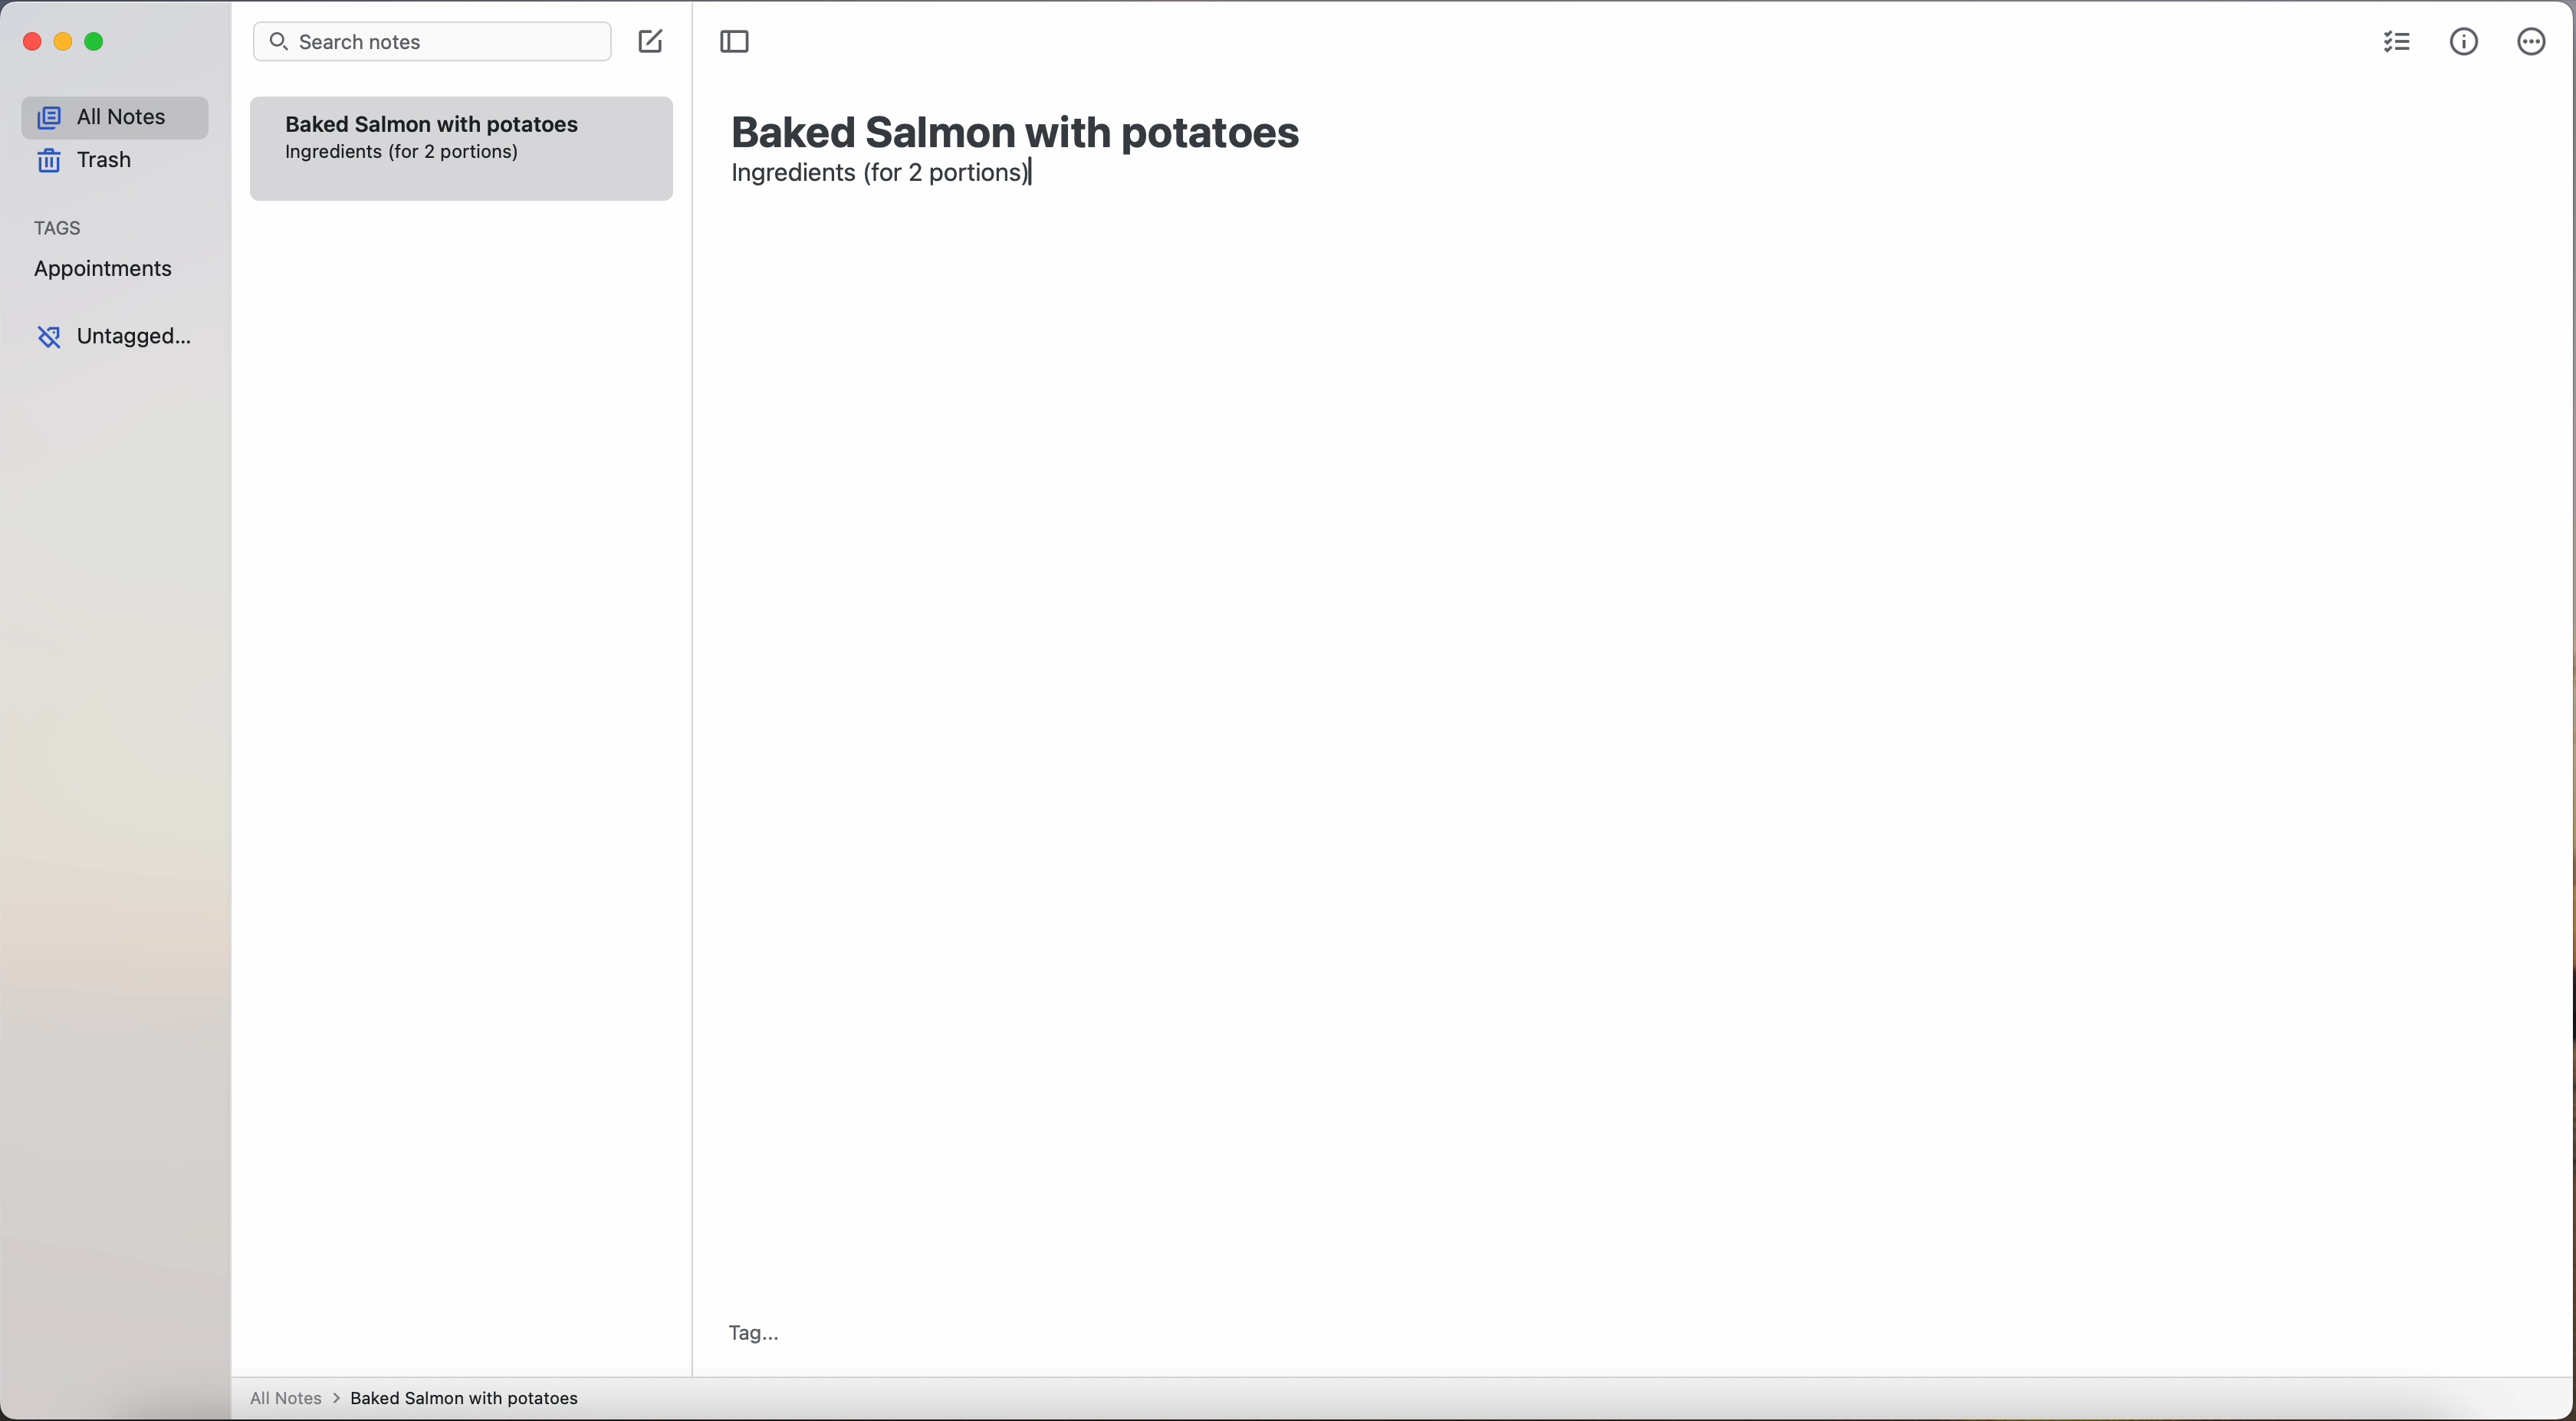  Describe the element at coordinates (106, 265) in the screenshot. I see `appointments tag` at that location.